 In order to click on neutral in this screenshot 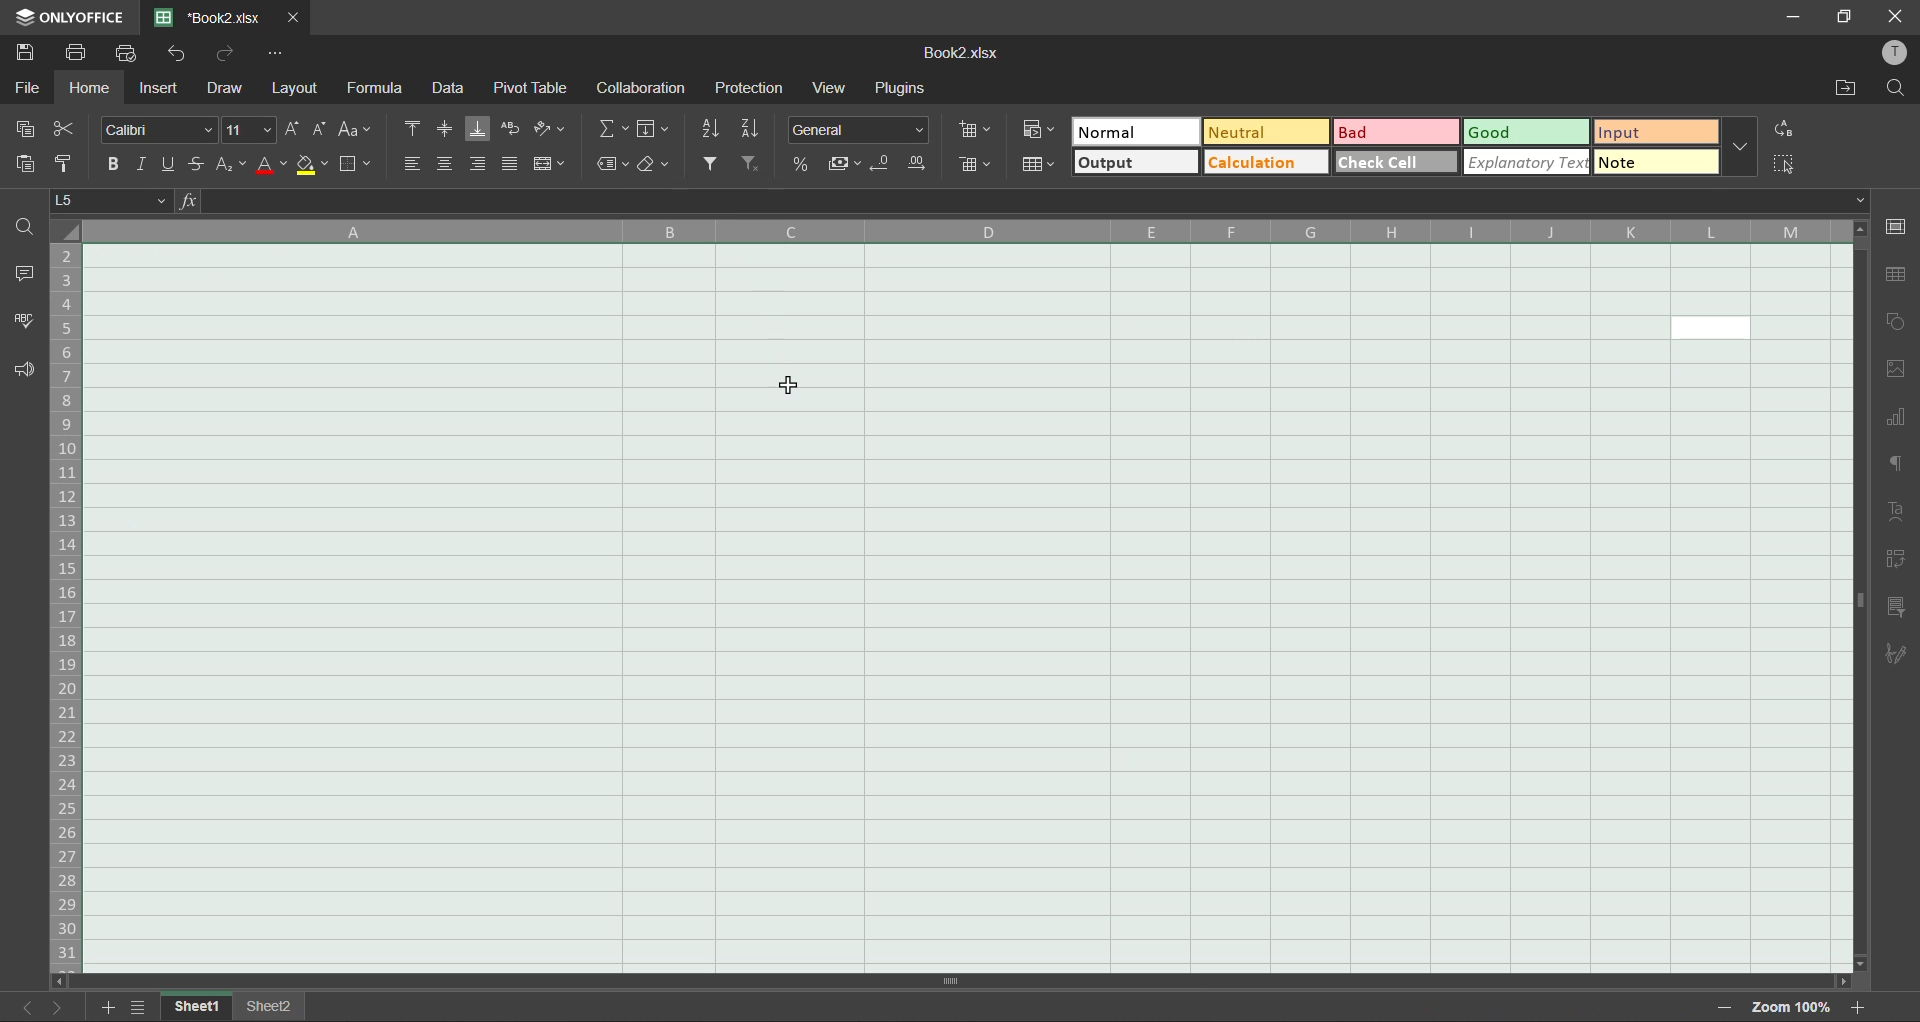, I will do `click(1269, 133)`.